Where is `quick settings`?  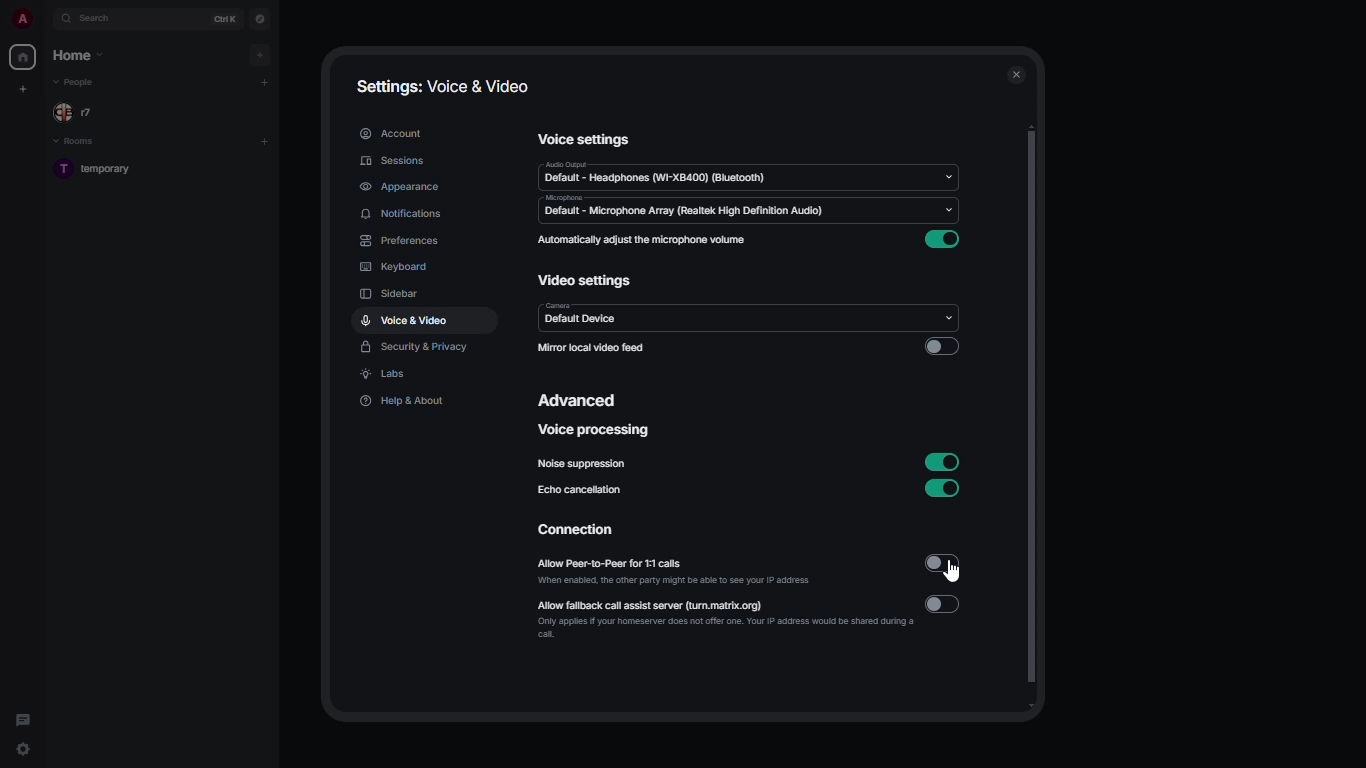 quick settings is located at coordinates (24, 752).